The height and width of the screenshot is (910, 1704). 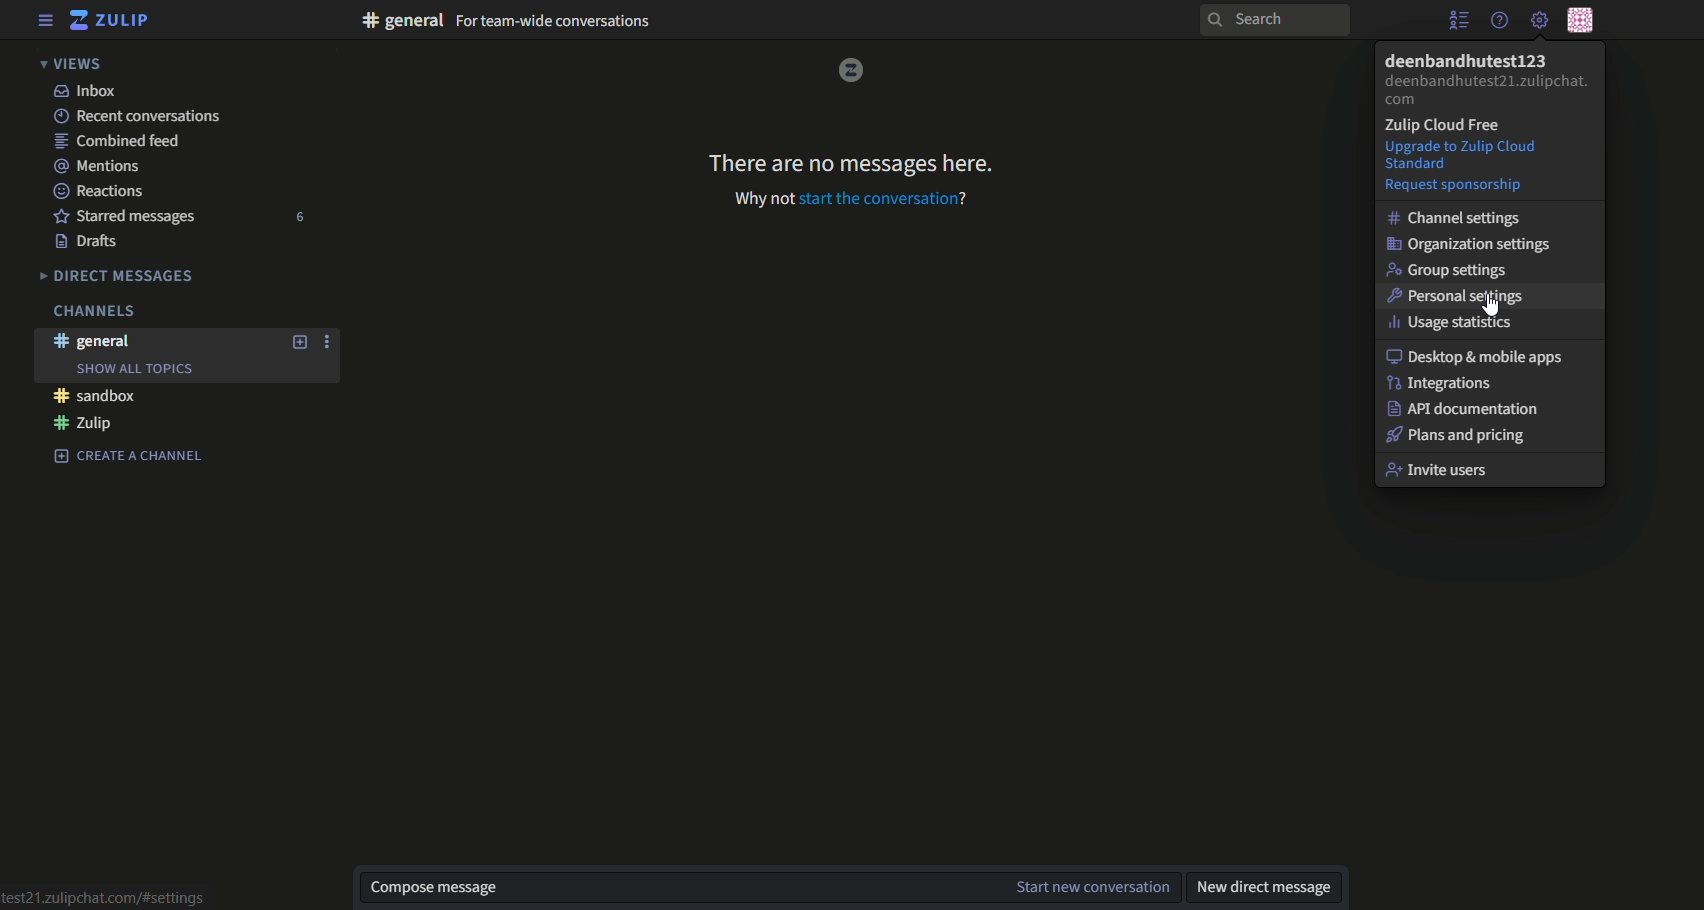 What do you see at coordinates (506, 21) in the screenshot?
I see `text` at bounding box center [506, 21].